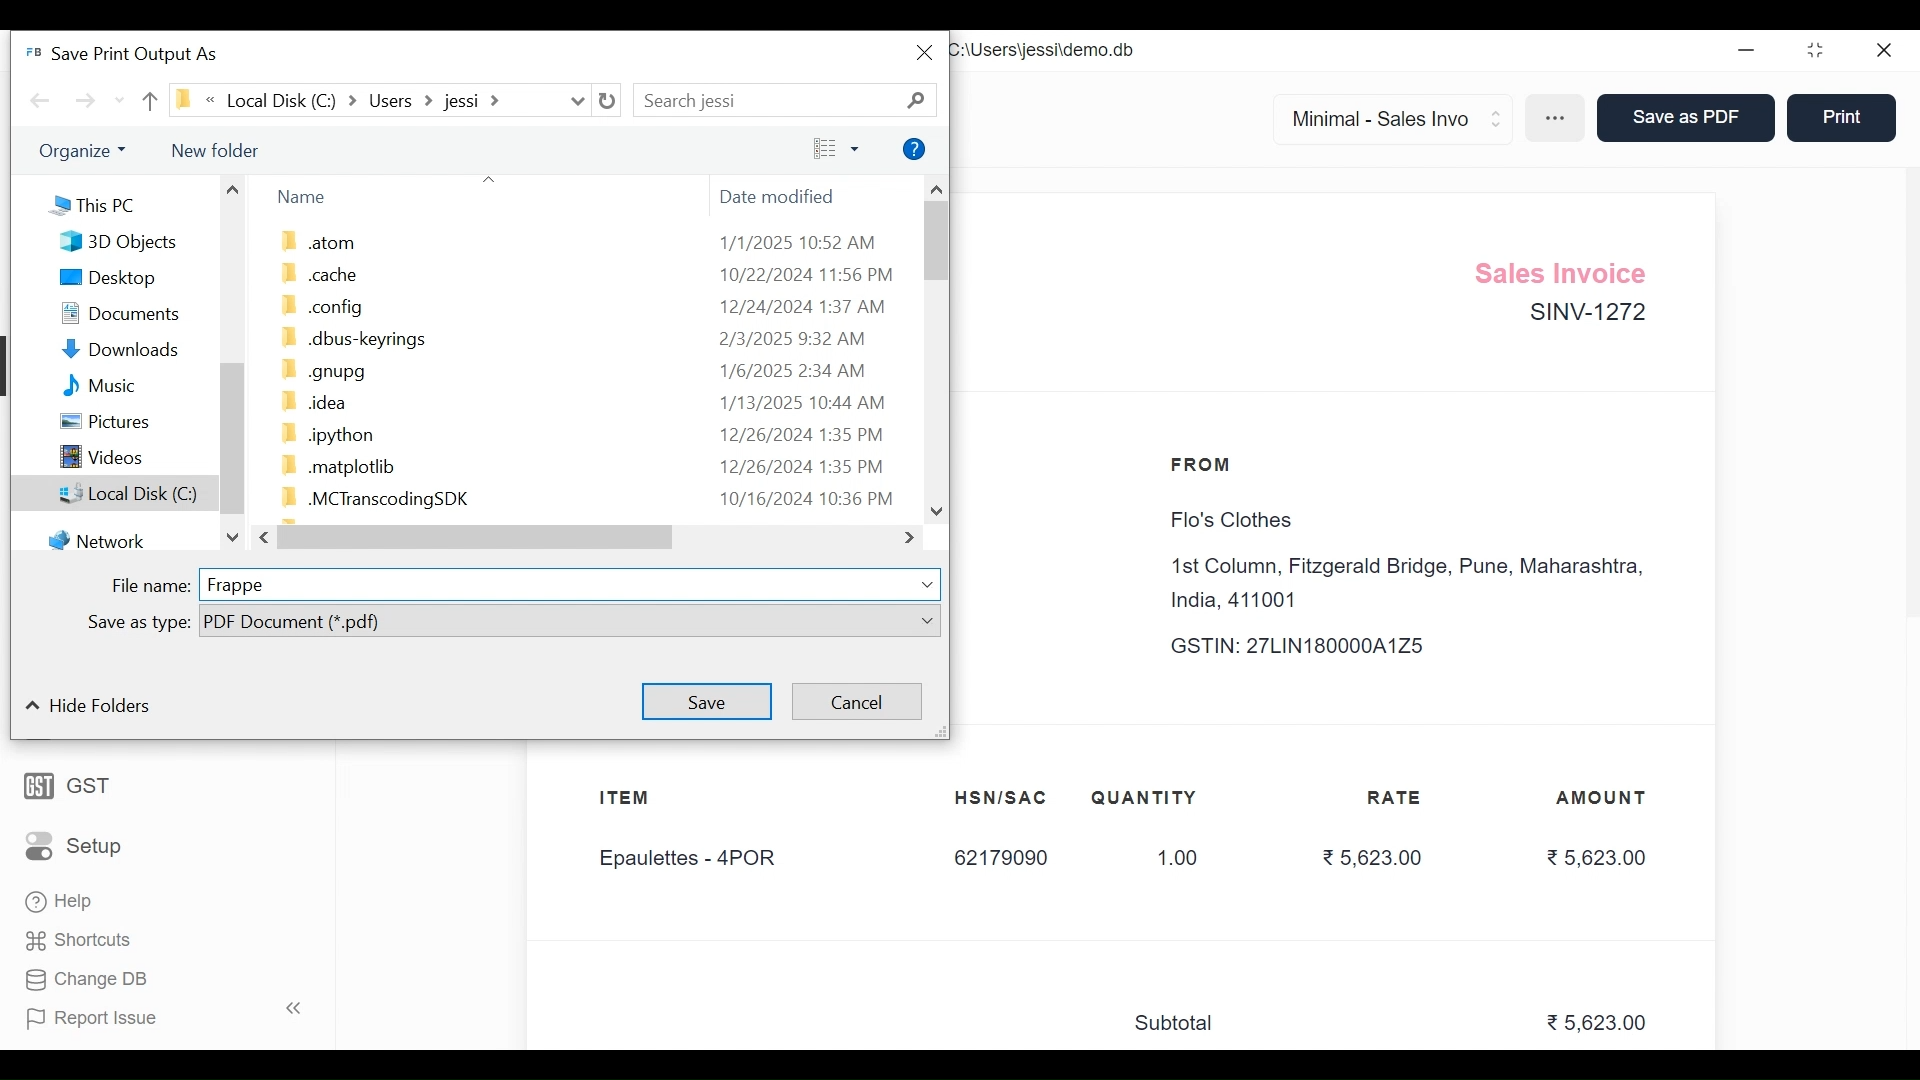  What do you see at coordinates (801, 306) in the screenshot?
I see `12/24/2024 1:37 AM` at bounding box center [801, 306].